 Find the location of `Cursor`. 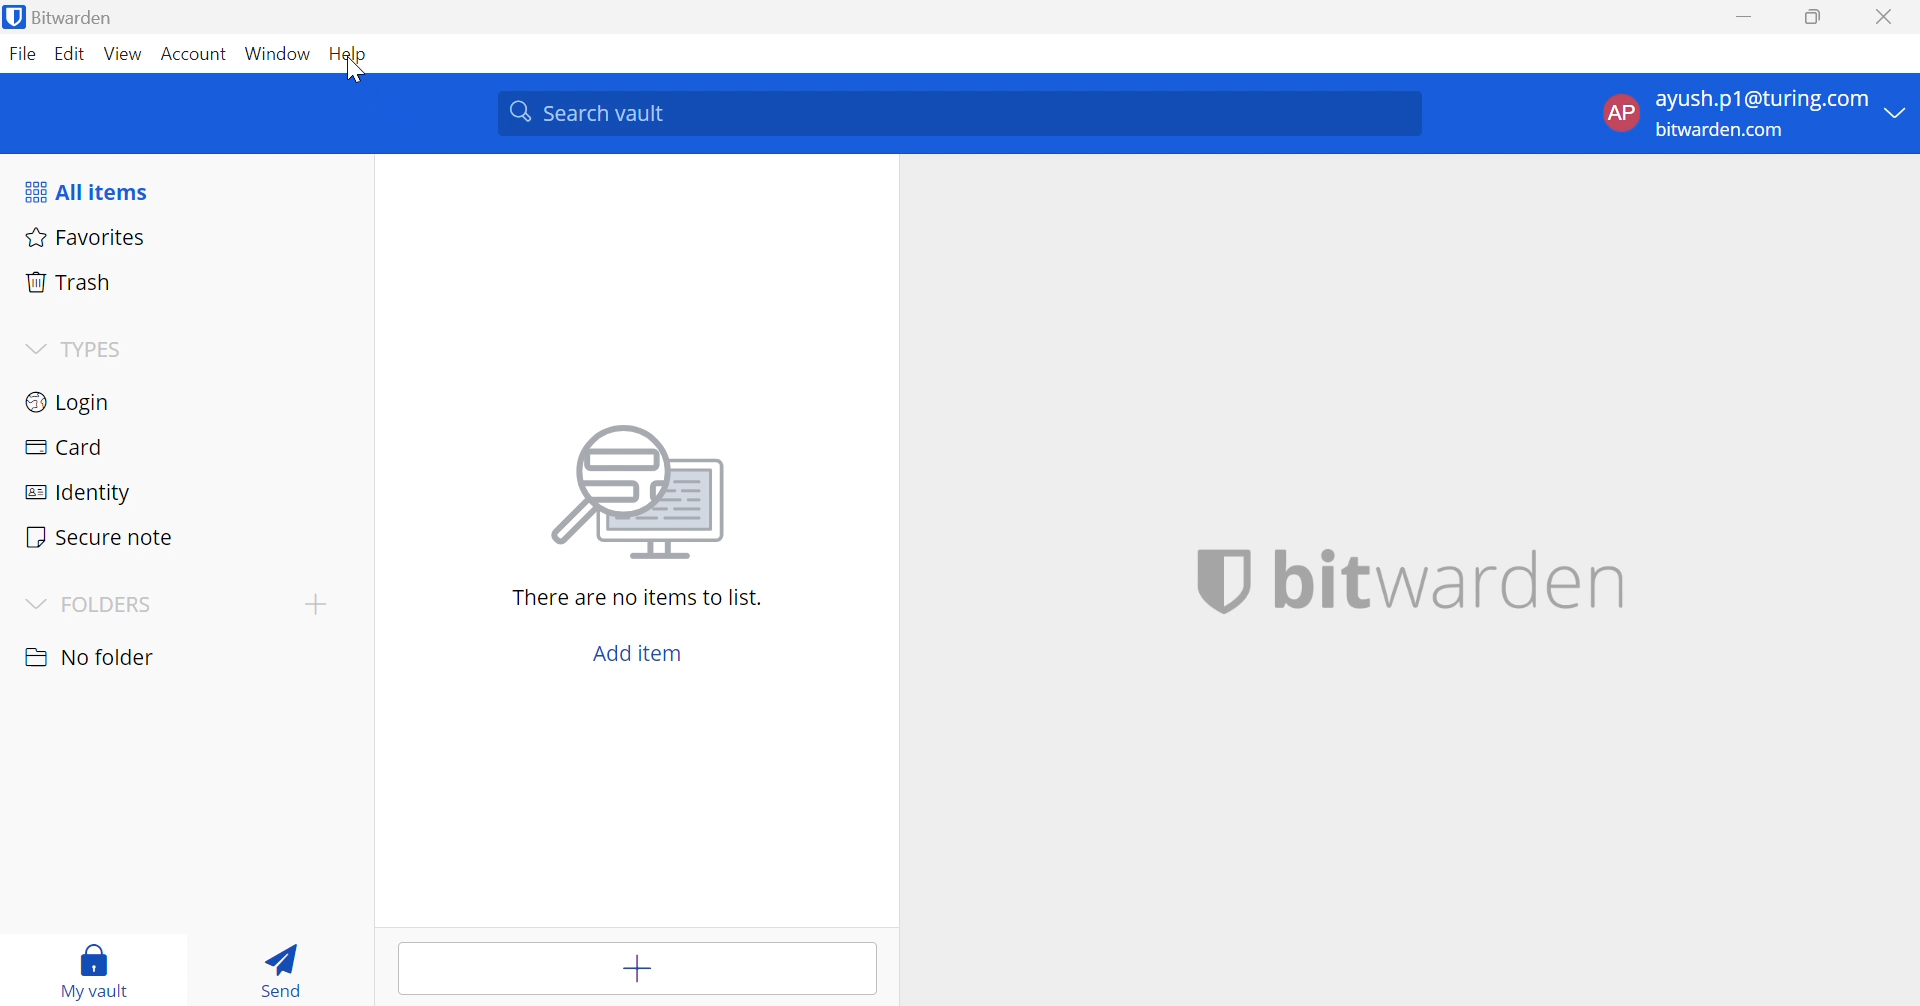

Cursor is located at coordinates (356, 71).